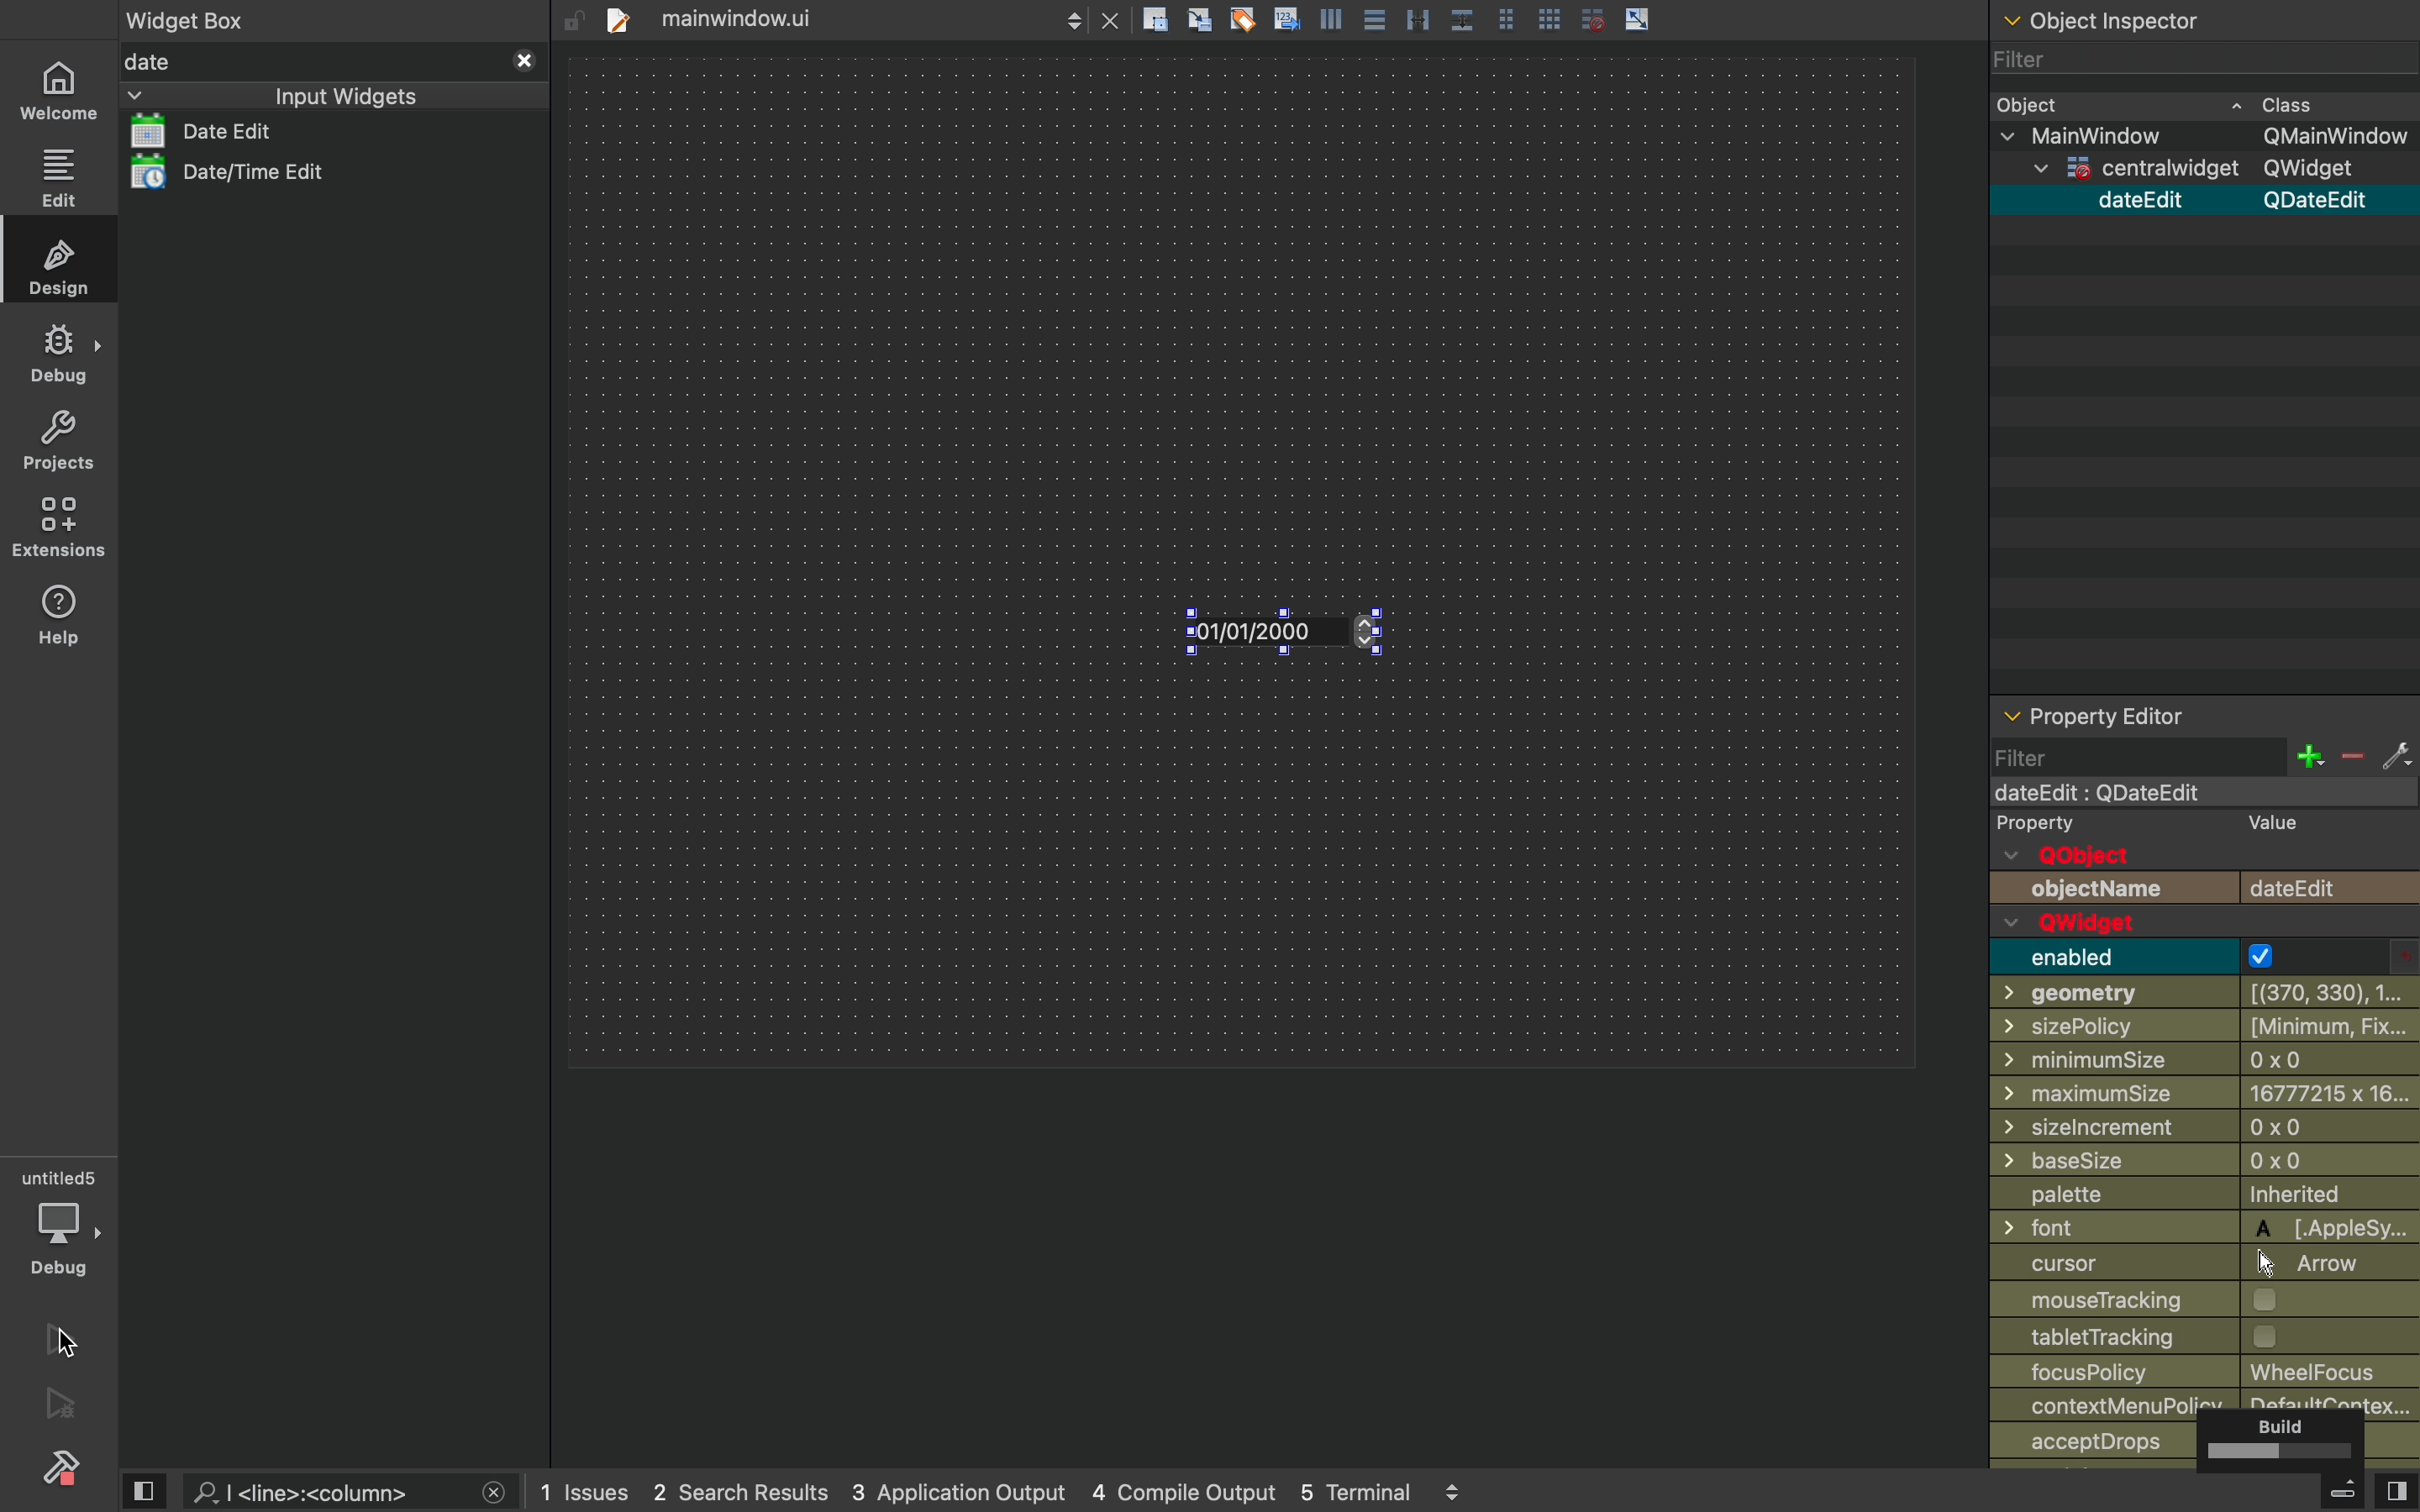 The height and width of the screenshot is (1512, 2420). What do you see at coordinates (1462, 17) in the screenshot?
I see `distribute vertically` at bounding box center [1462, 17].